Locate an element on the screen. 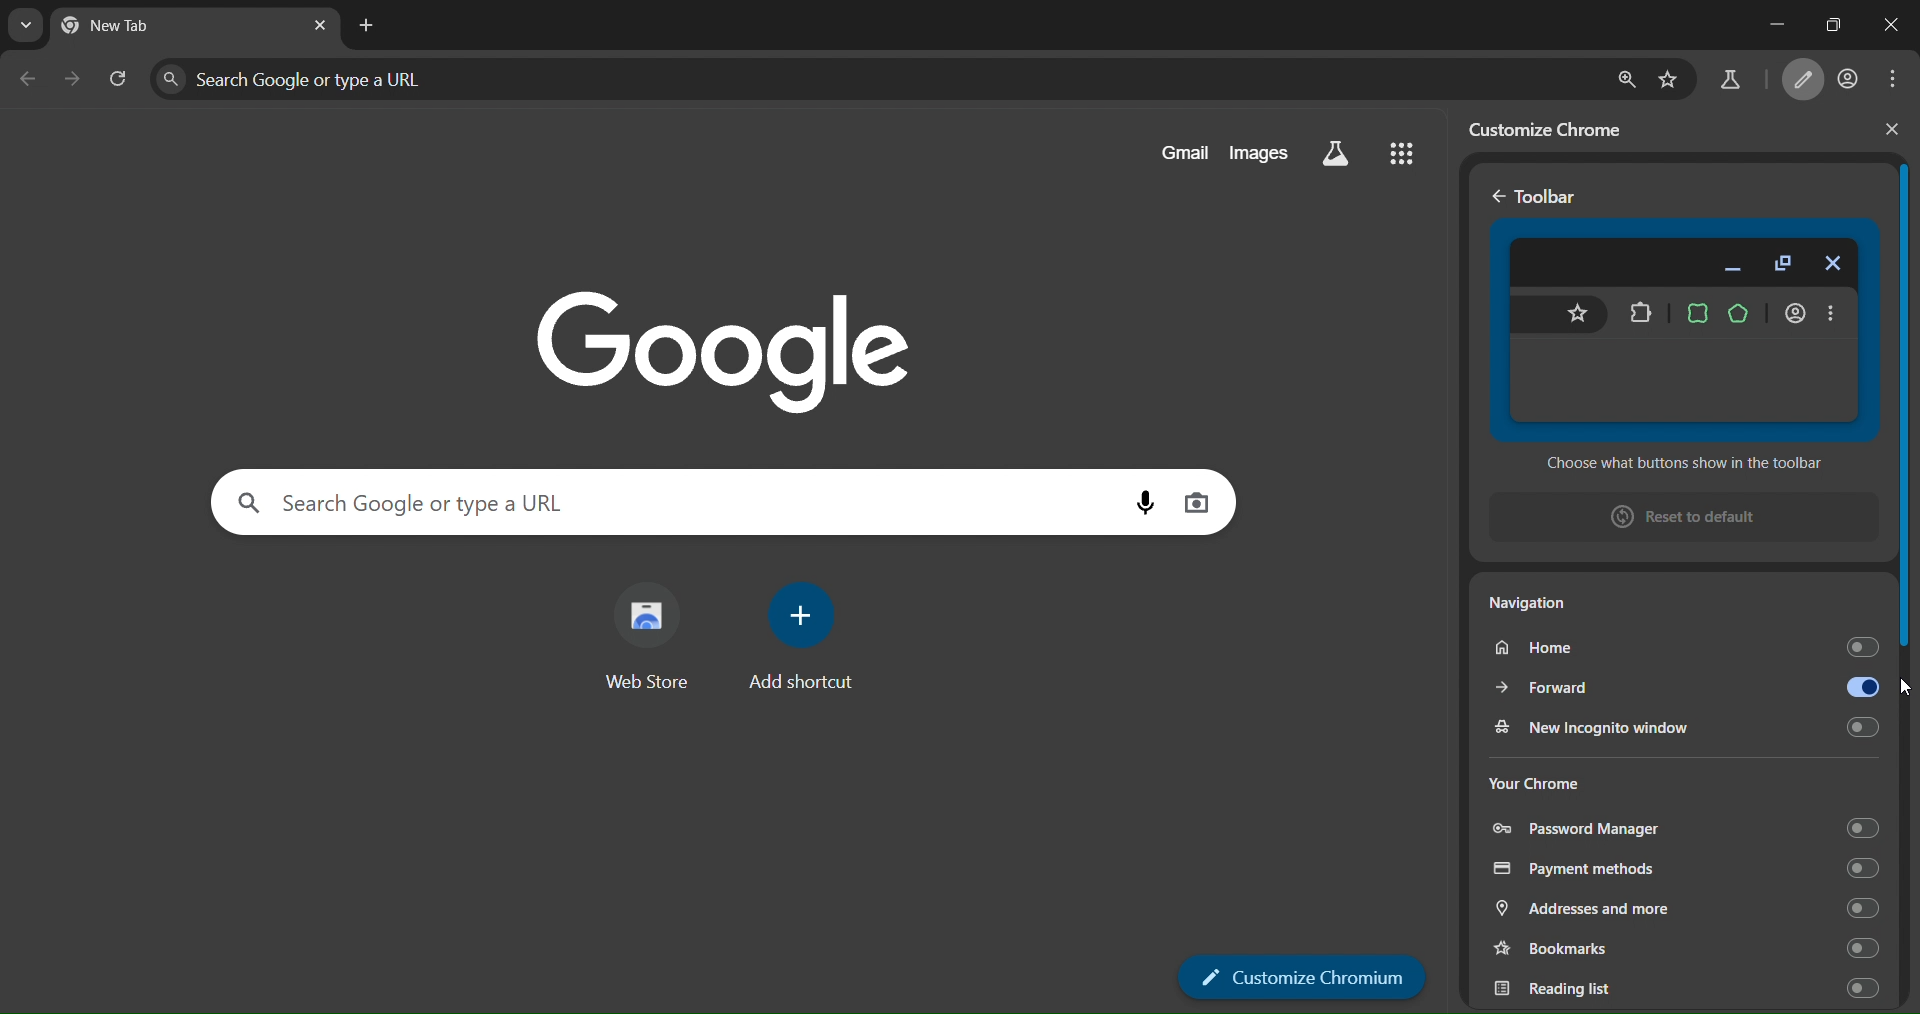  home is located at coordinates (1681, 646).